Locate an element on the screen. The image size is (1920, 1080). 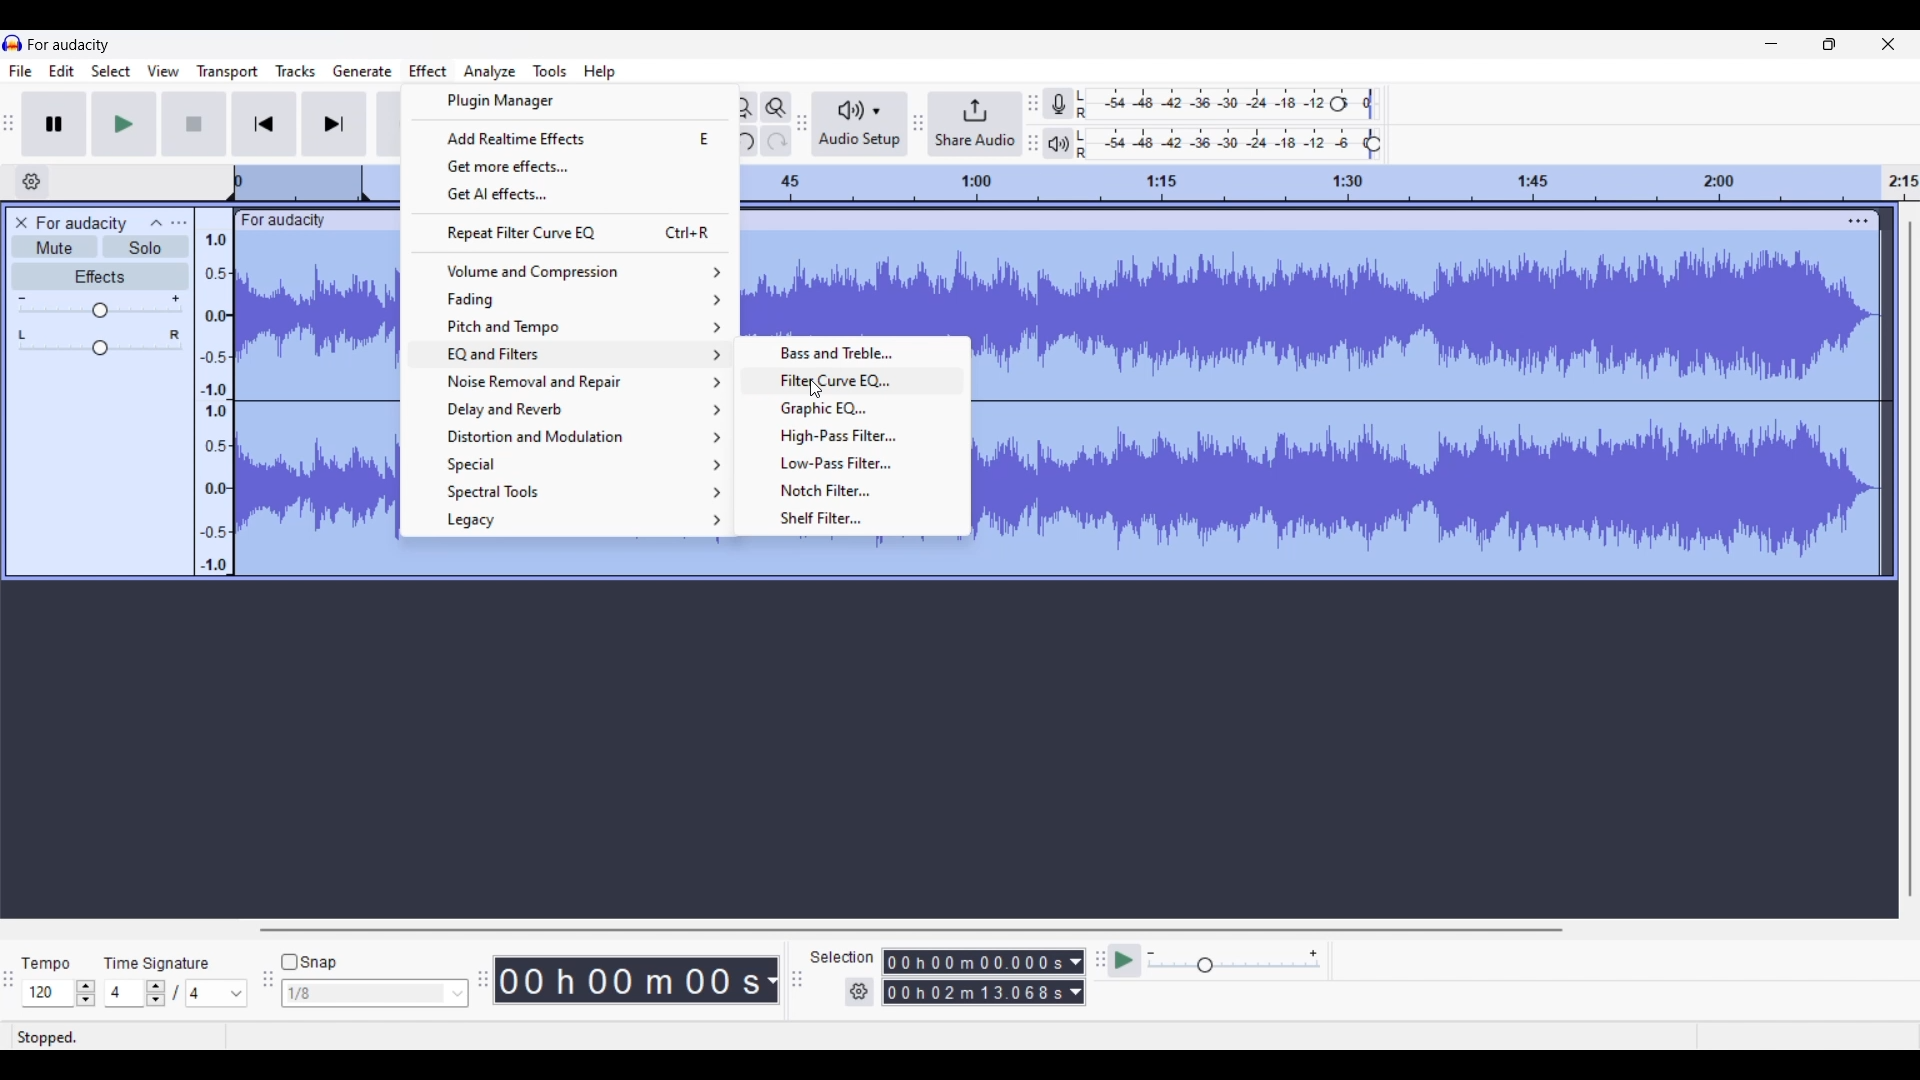
Repeat filter curve EQ is located at coordinates (571, 233).